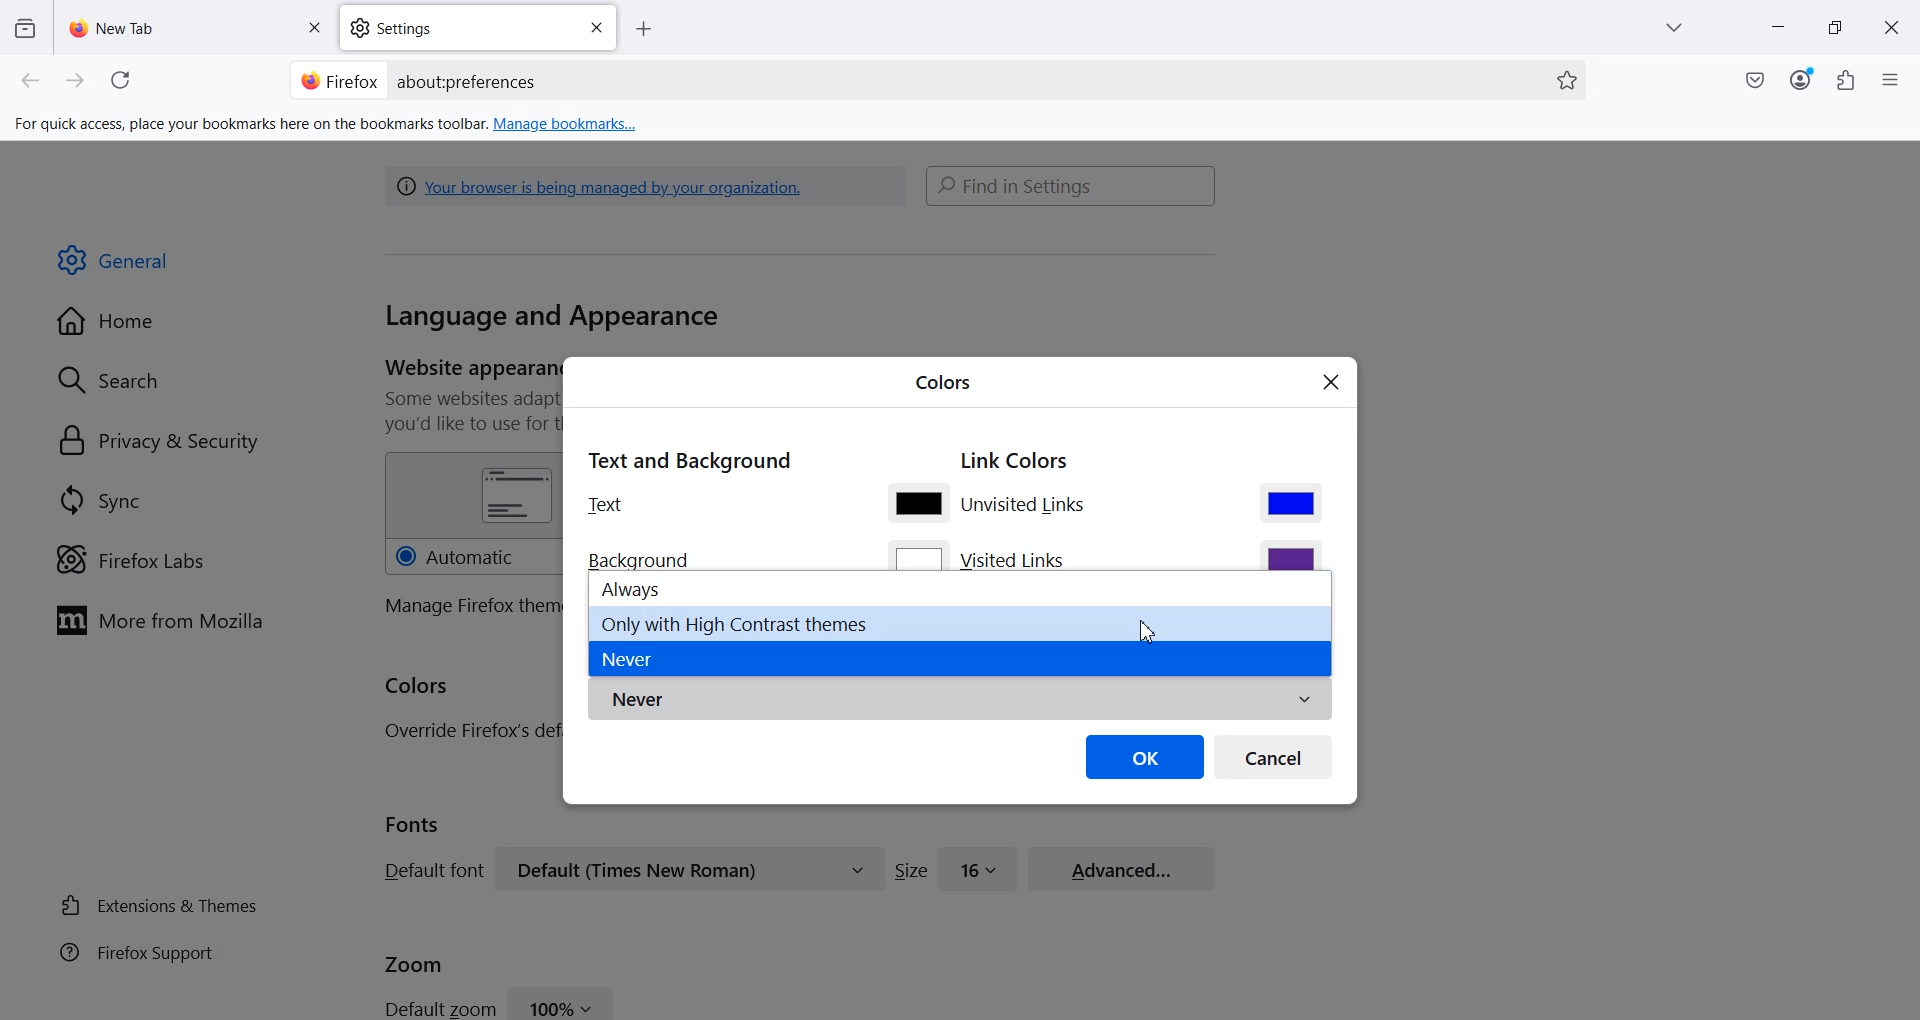 This screenshot has width=1920, height=1020. What do you see at coordinates (1290, 555) in the screenshot?
I see `Choose Color` at bounding box center [1290, 555].